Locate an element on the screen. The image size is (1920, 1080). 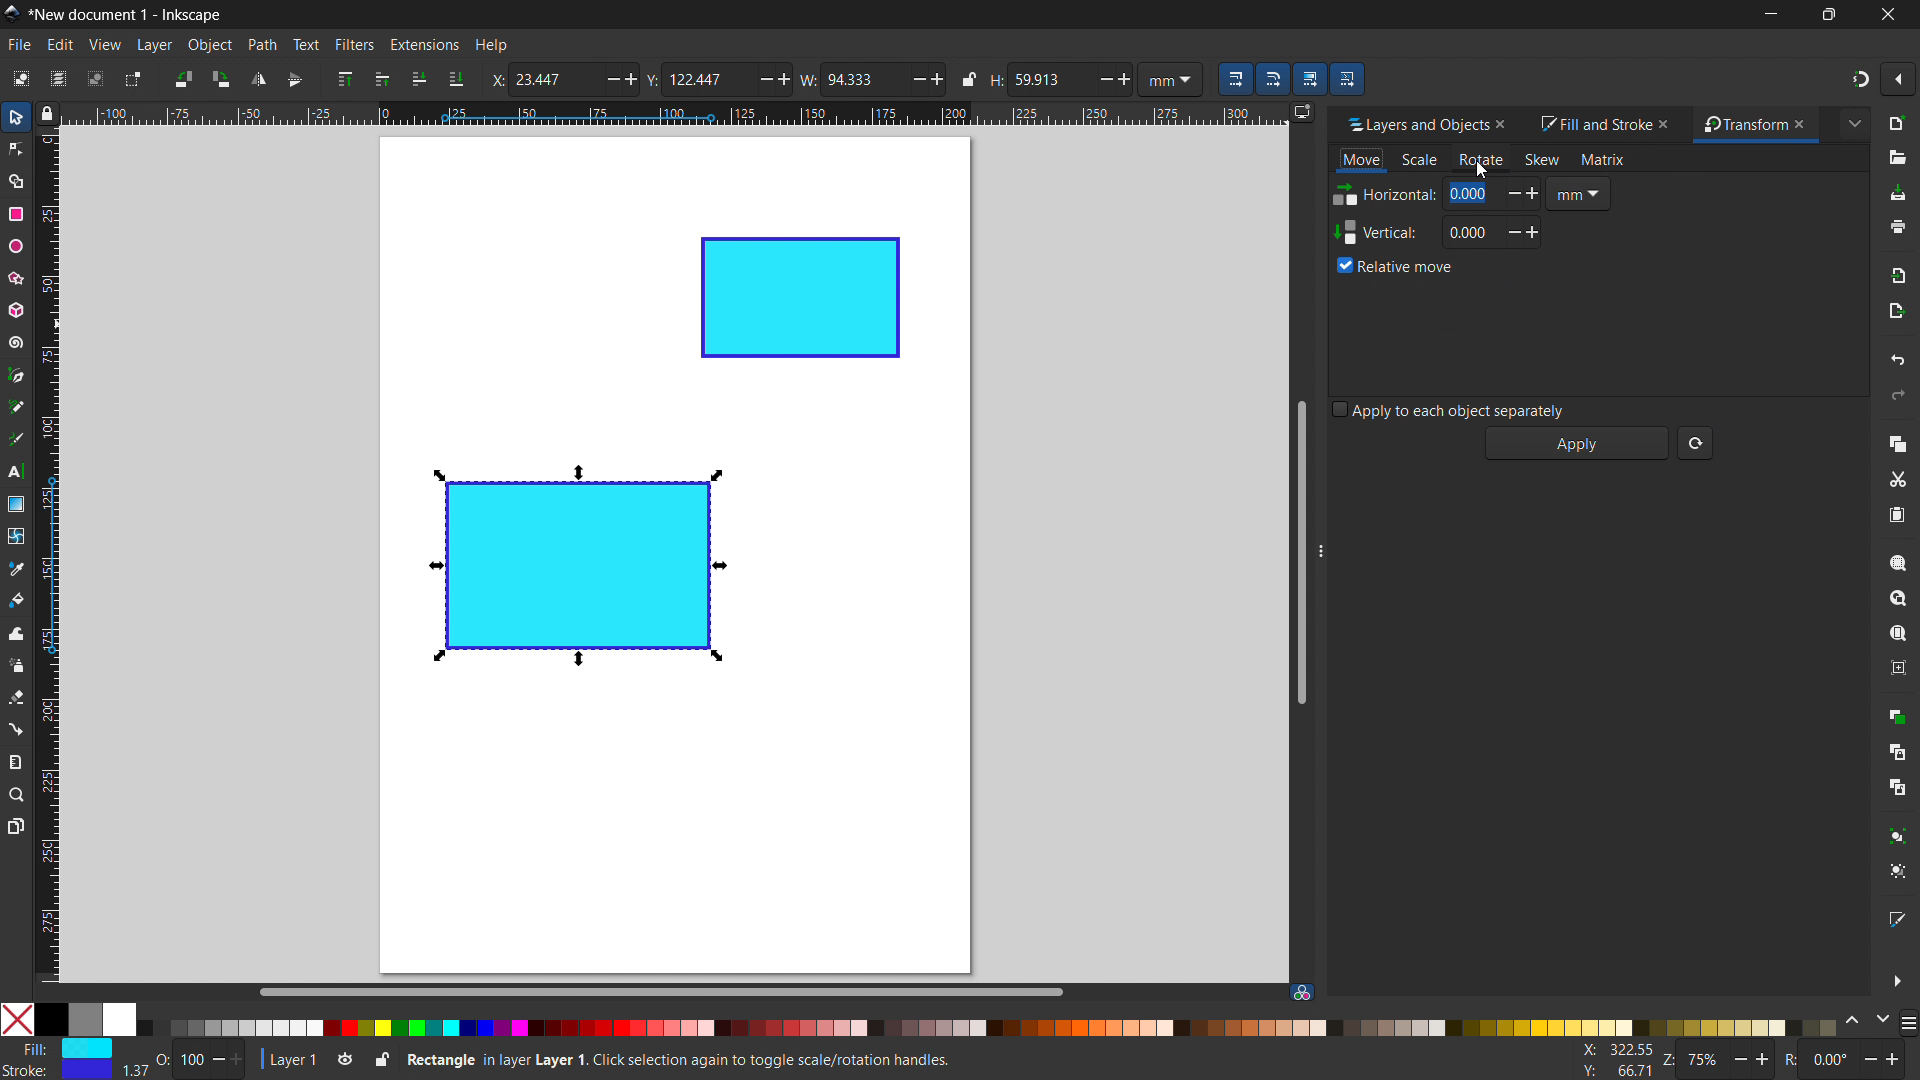
Decrease/ minus is located at coordinates (1099, 78).